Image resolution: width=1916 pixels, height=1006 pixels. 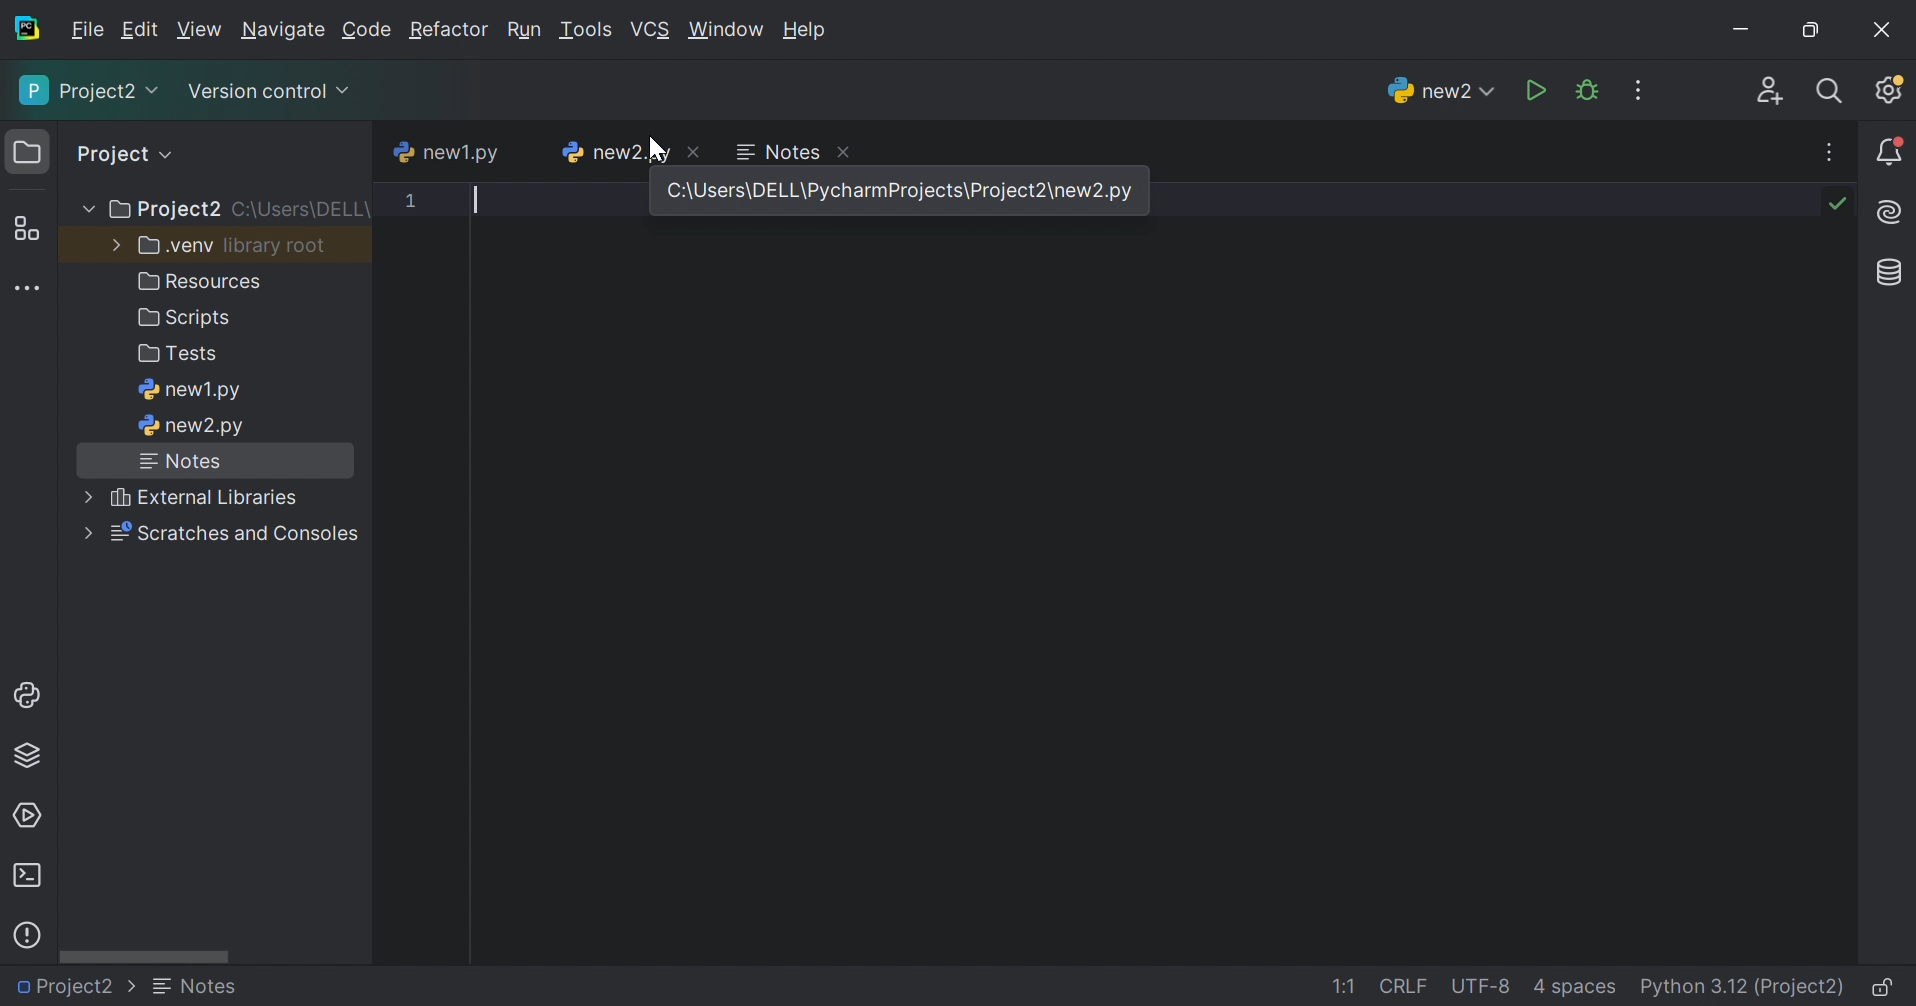 I want to click on UTF-8, so click(x=1481, y=986).